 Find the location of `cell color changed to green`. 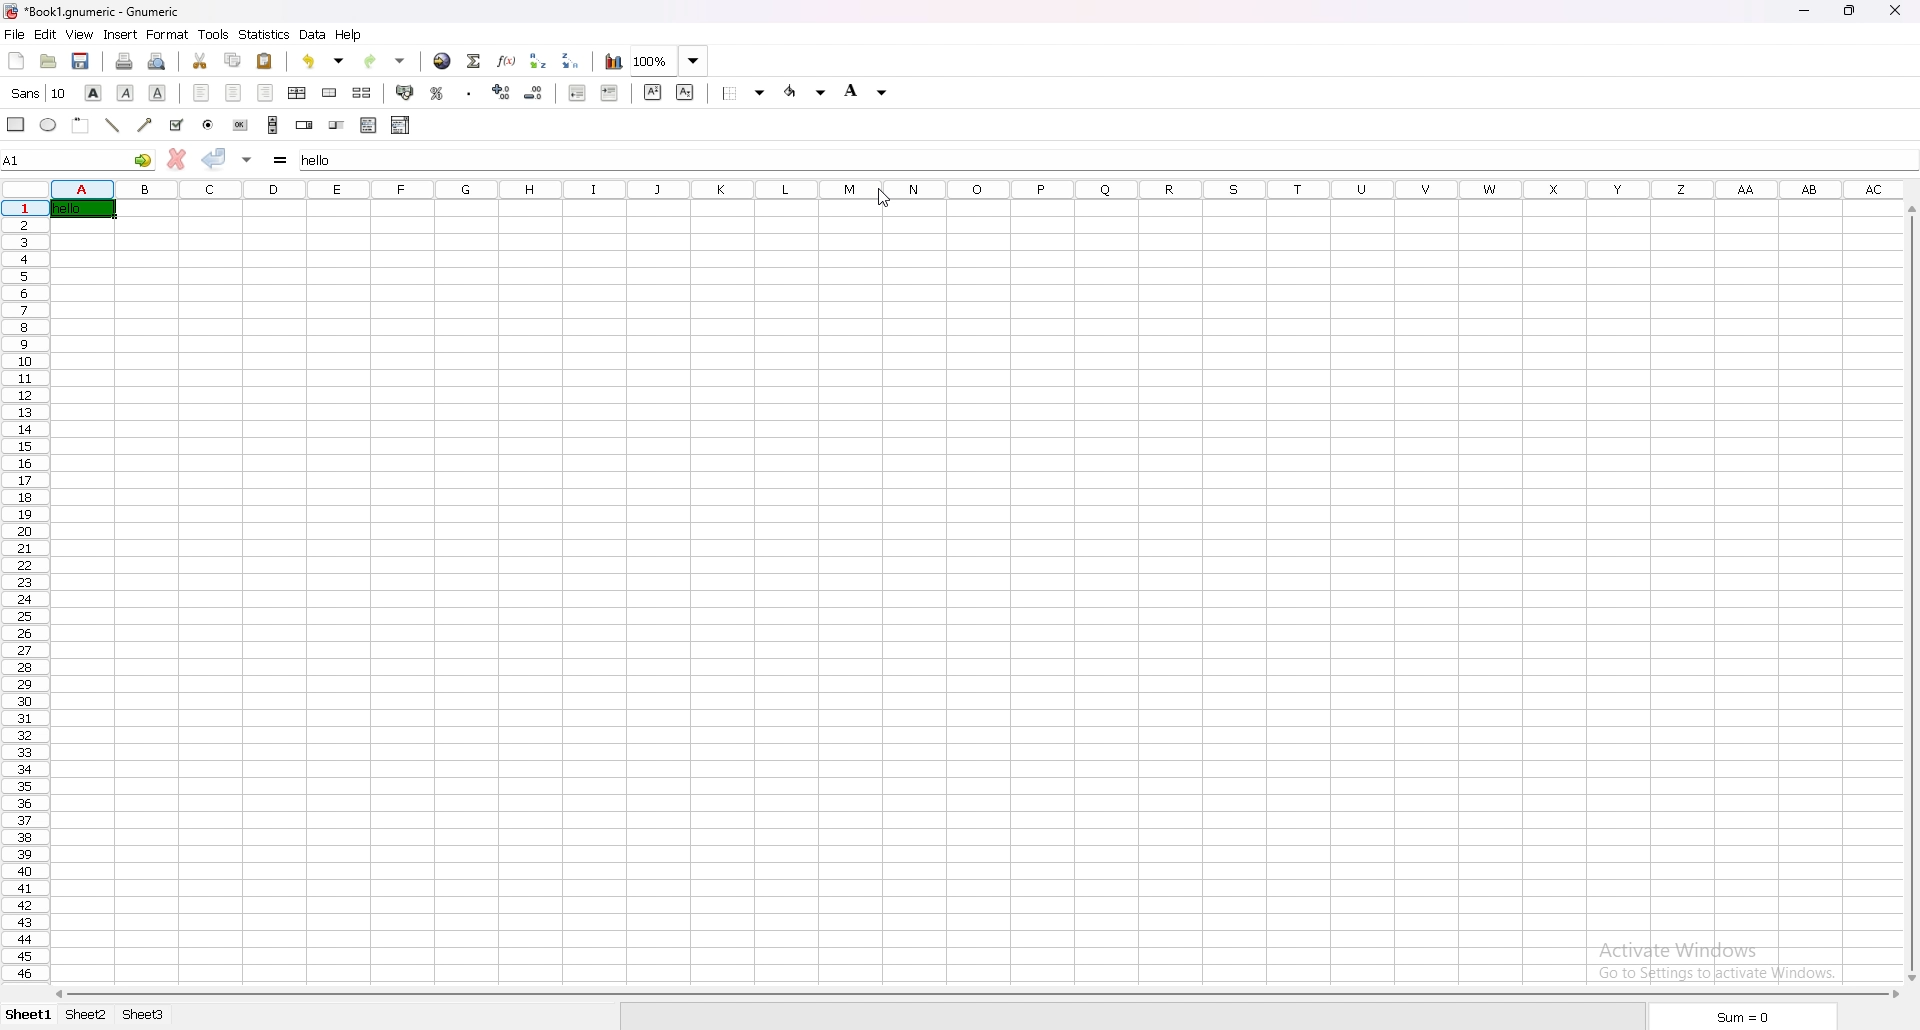

cell color changed to green is located at coordinates (83, 209).